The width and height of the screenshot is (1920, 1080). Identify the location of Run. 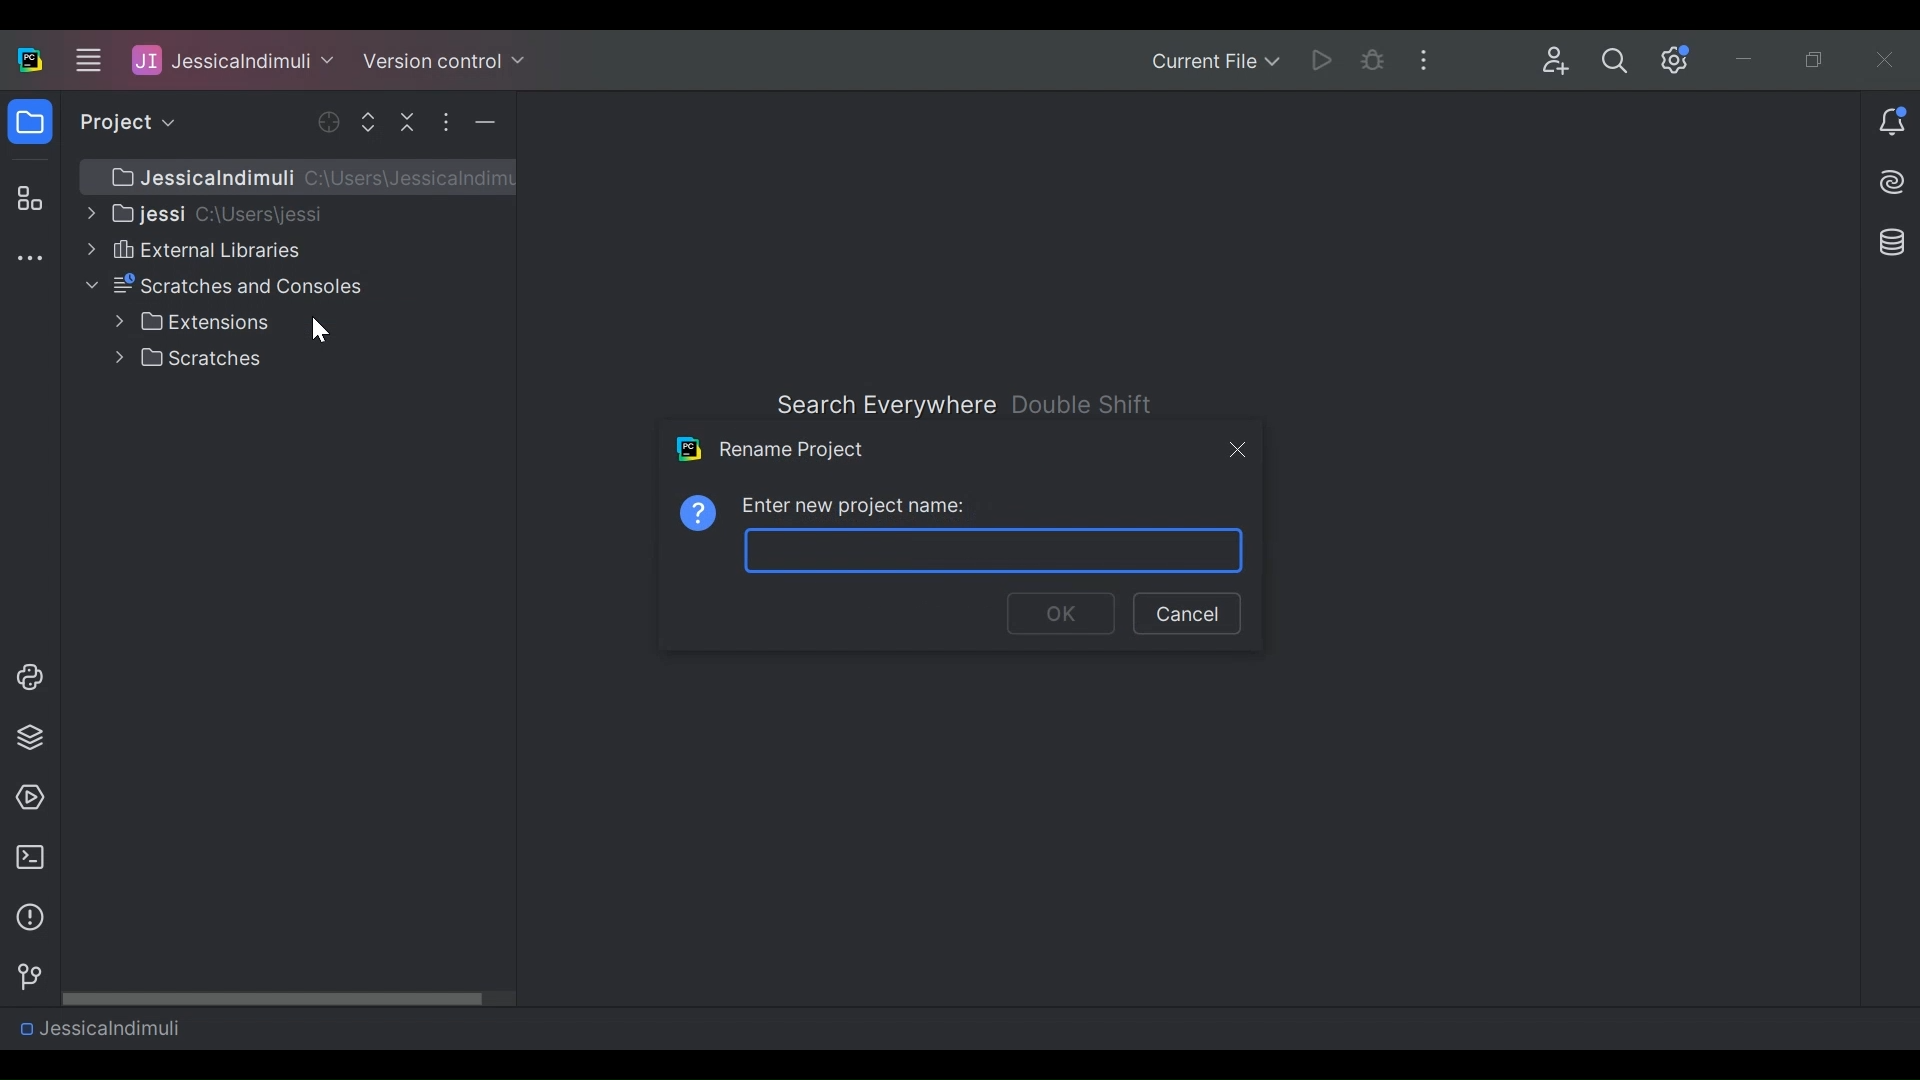
(1325, 59).